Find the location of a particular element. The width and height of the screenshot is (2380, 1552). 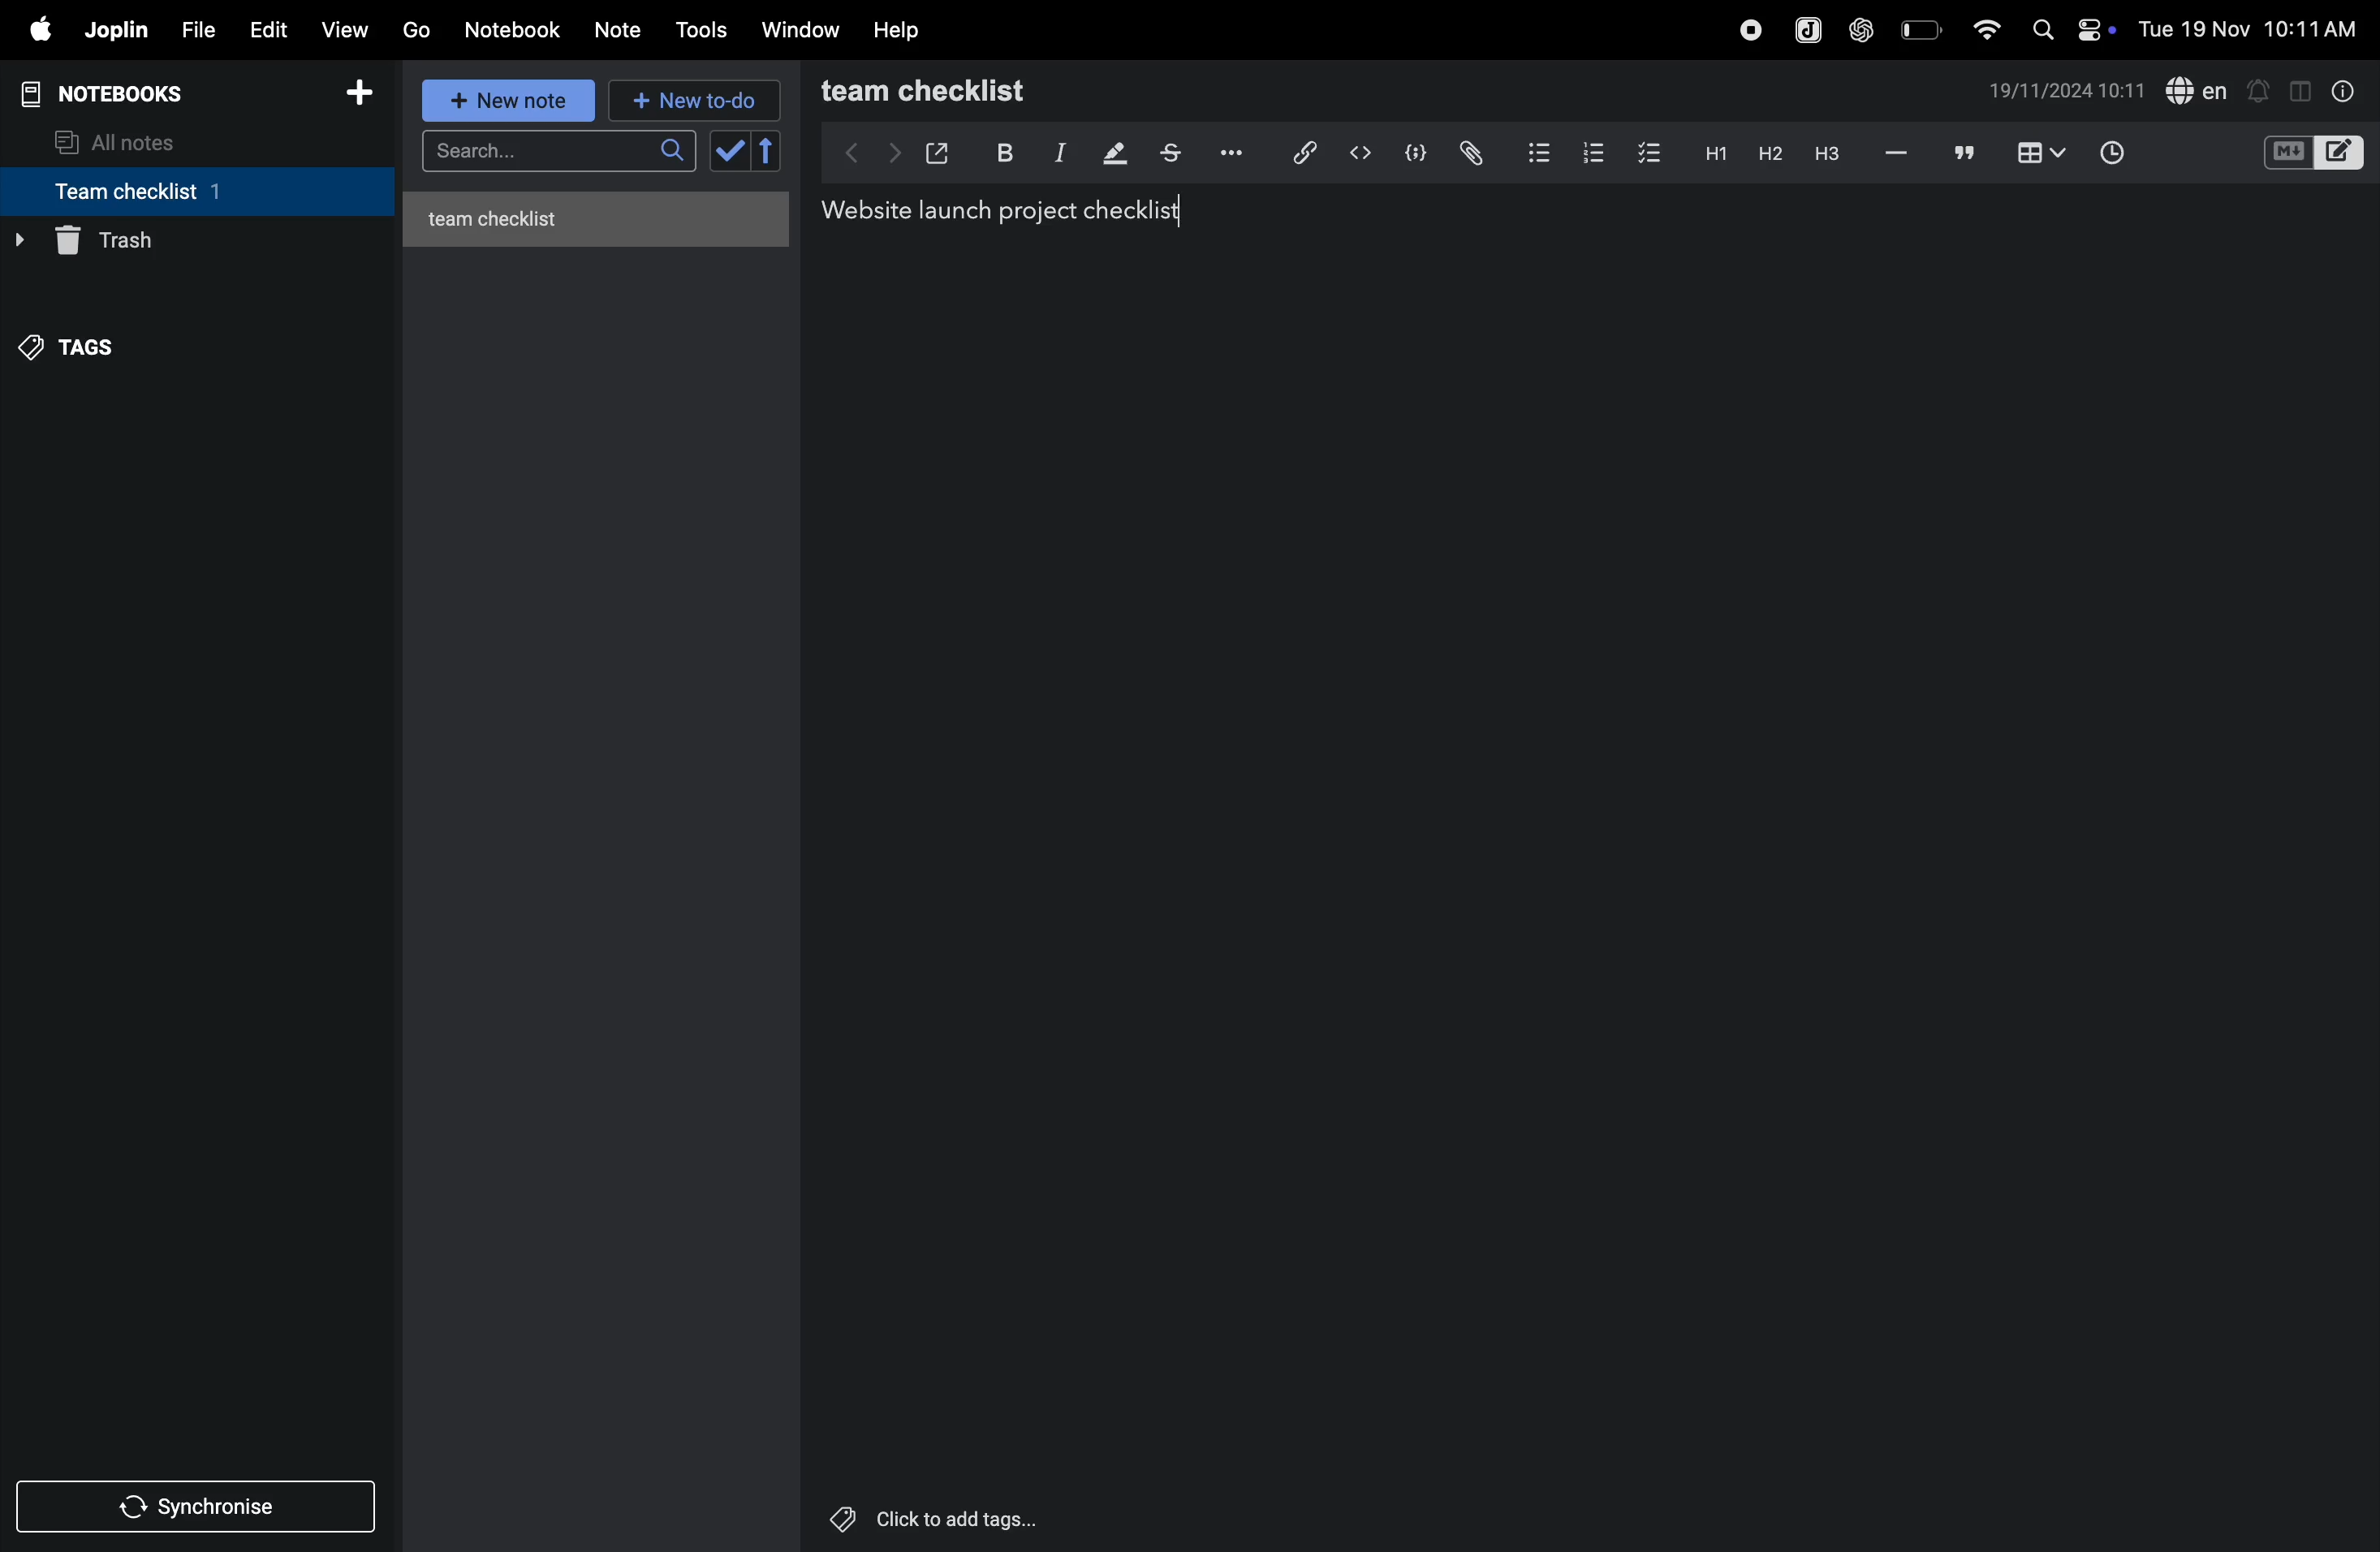

backward is located at coordinates (841, 152).